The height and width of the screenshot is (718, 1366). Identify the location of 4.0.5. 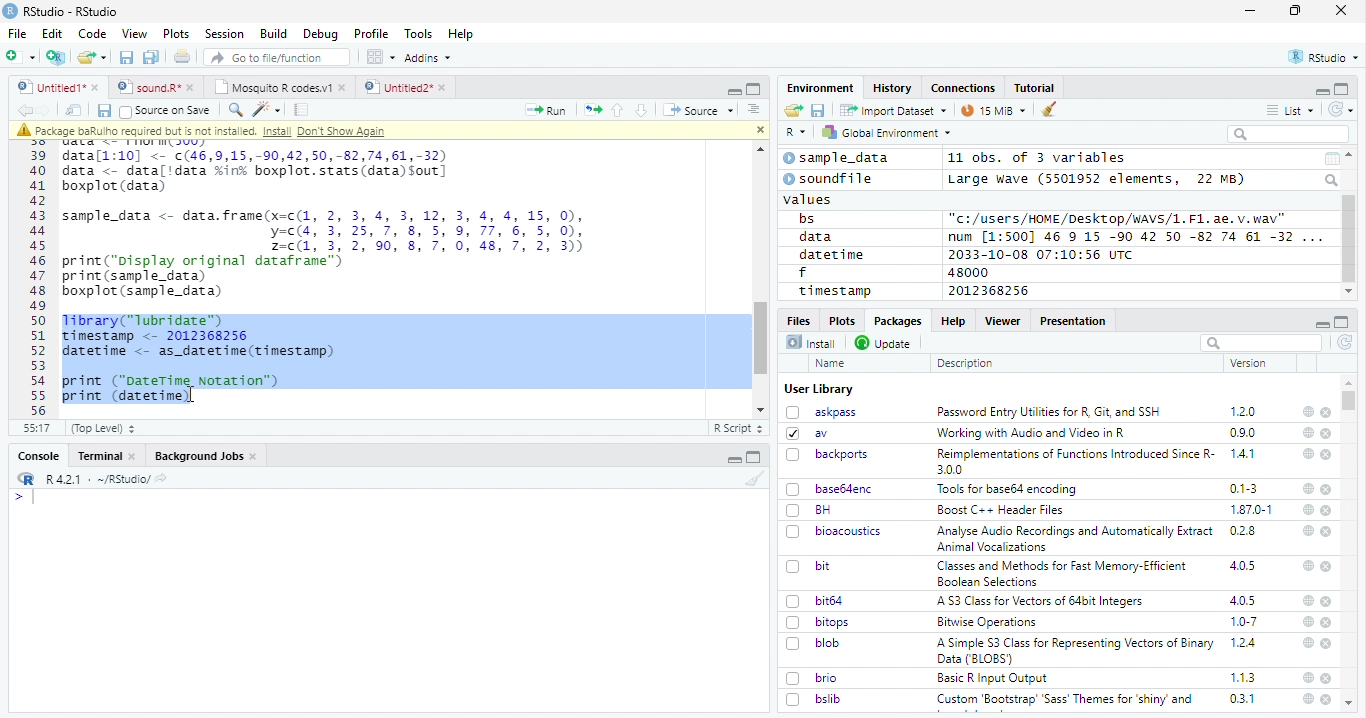
(1242, 566).